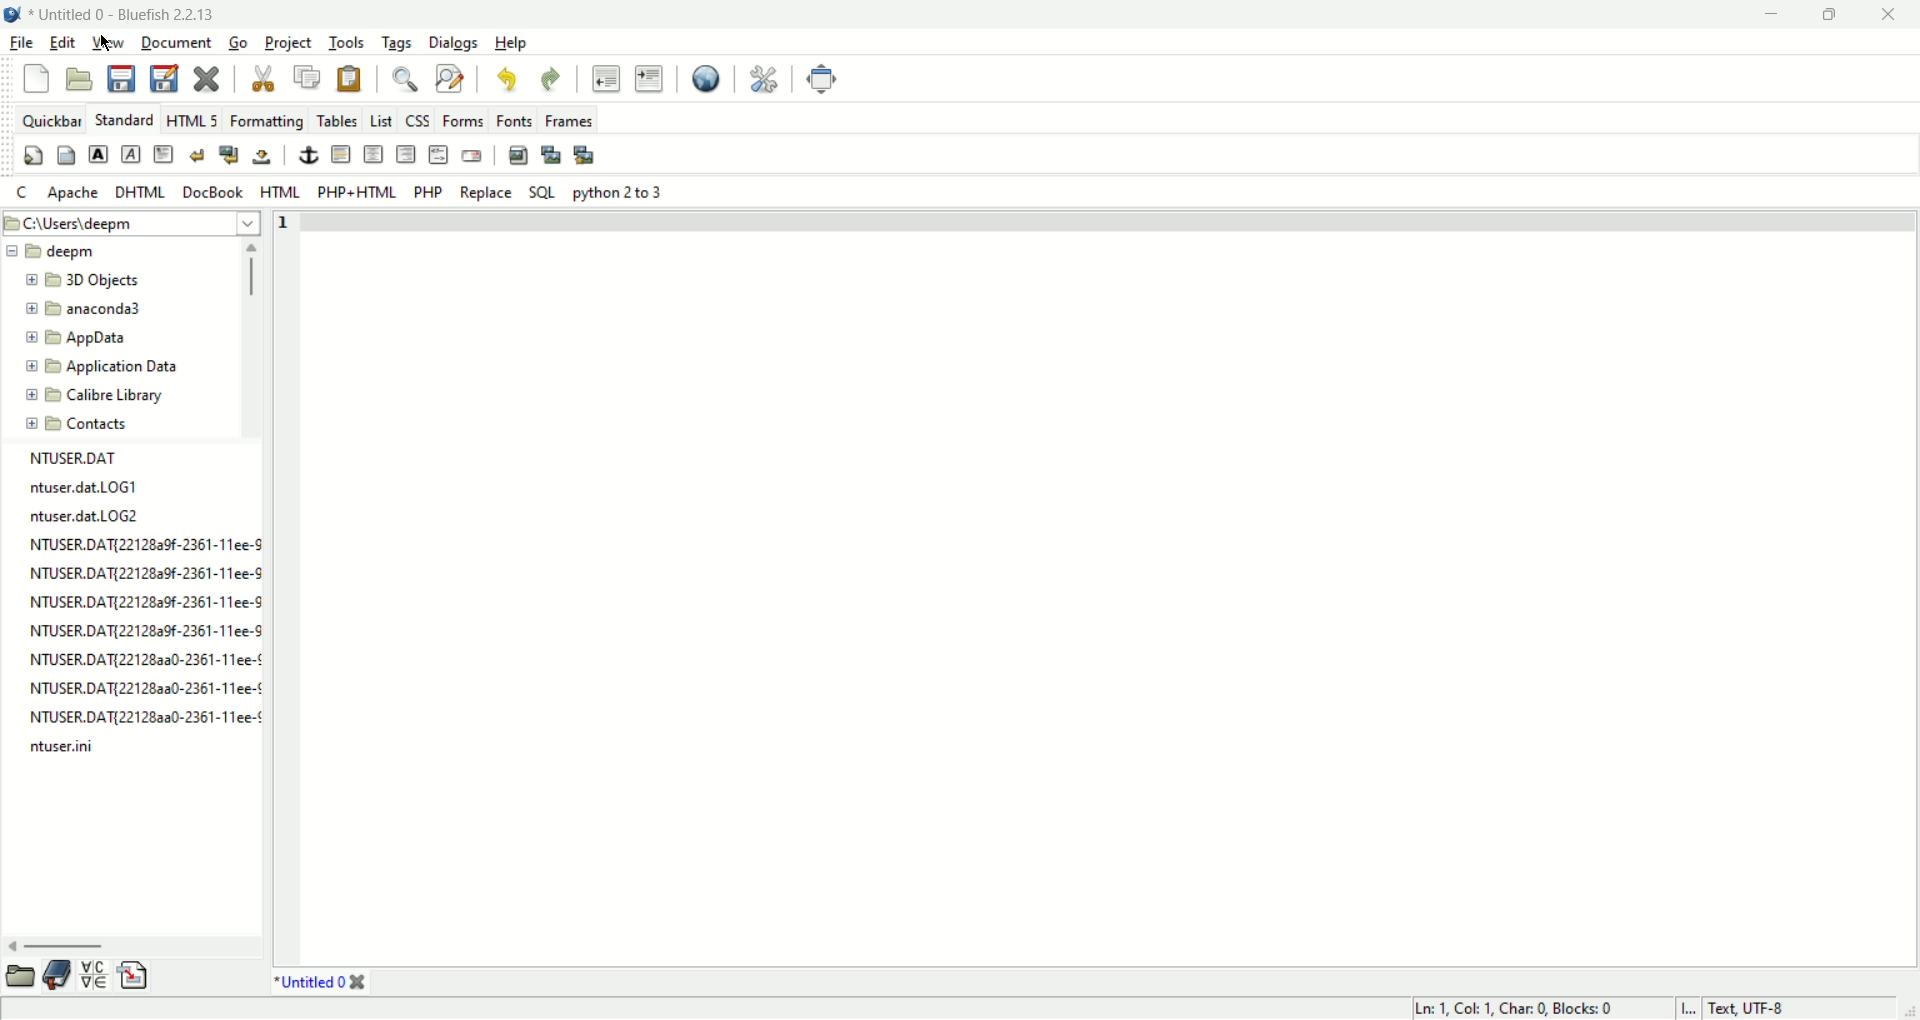 This screenshot has width=1920, height=1020. I want to click on SQL, so click(541, 191).